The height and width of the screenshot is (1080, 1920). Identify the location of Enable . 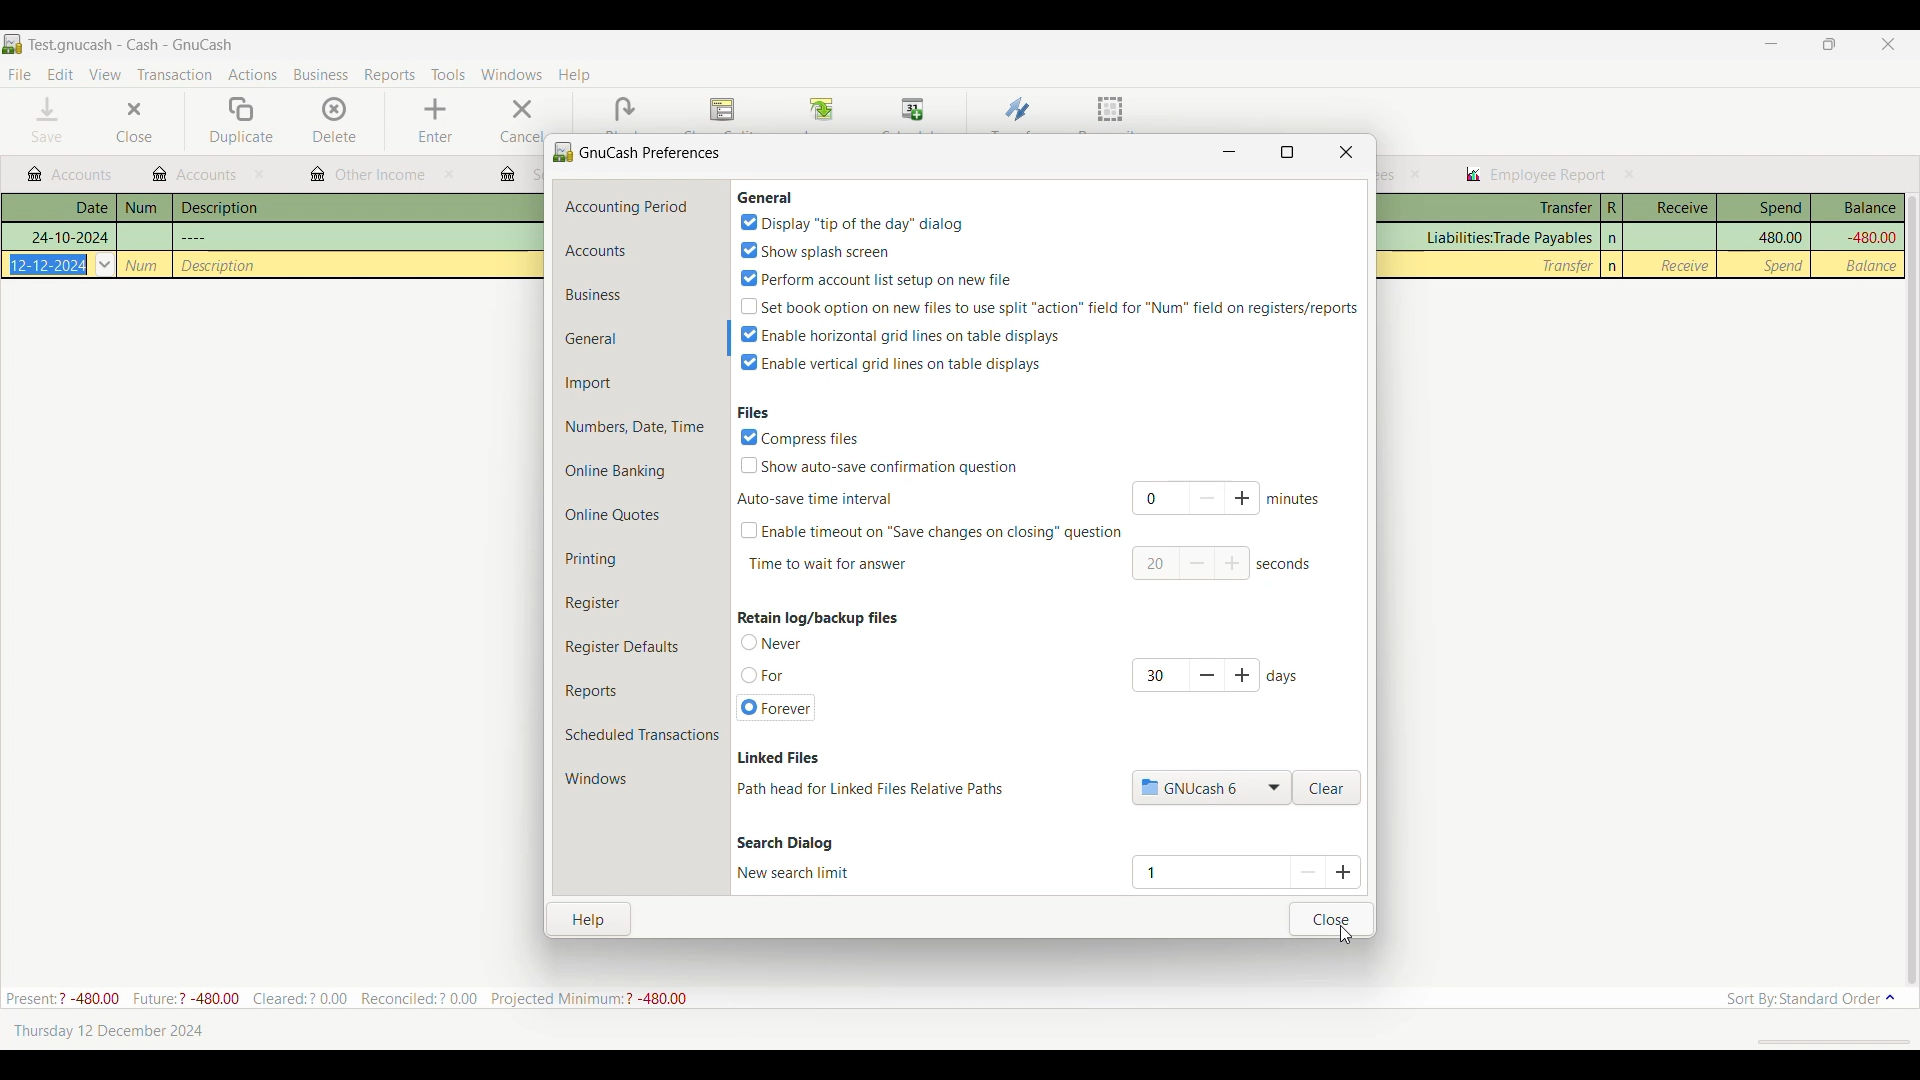
(892, 363).